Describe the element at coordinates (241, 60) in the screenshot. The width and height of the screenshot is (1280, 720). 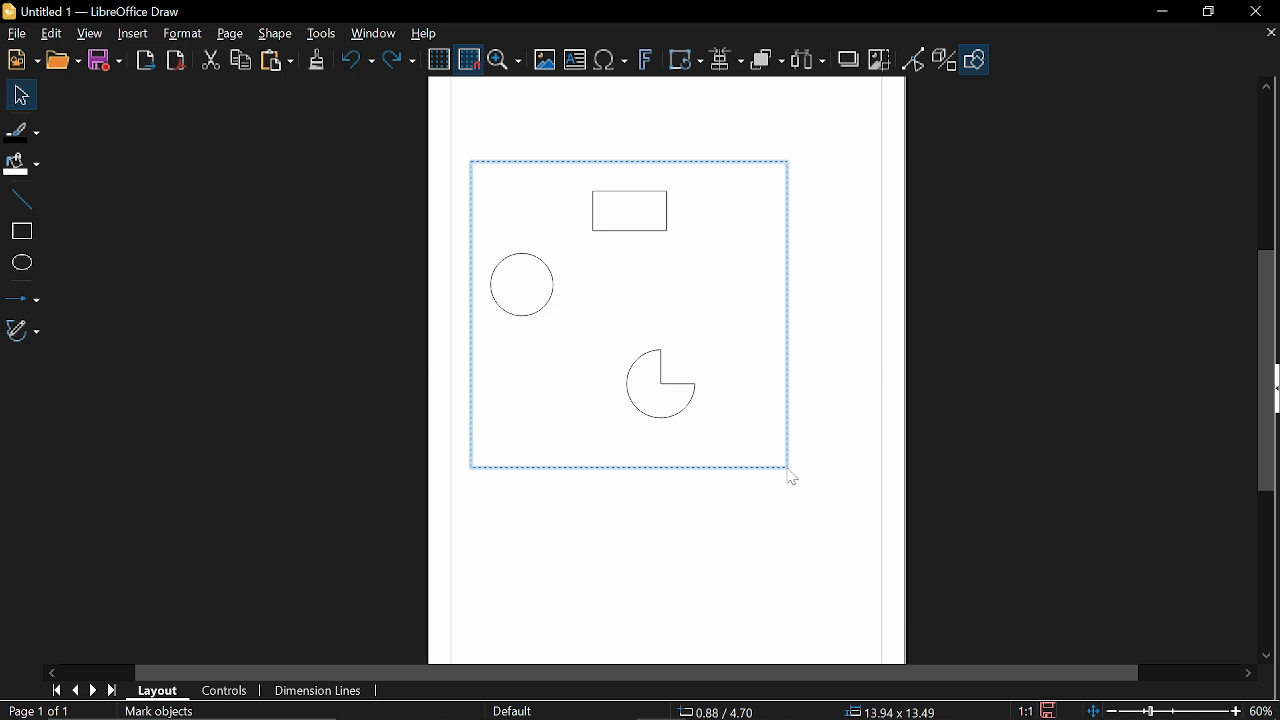
I see `Copy` at that location.